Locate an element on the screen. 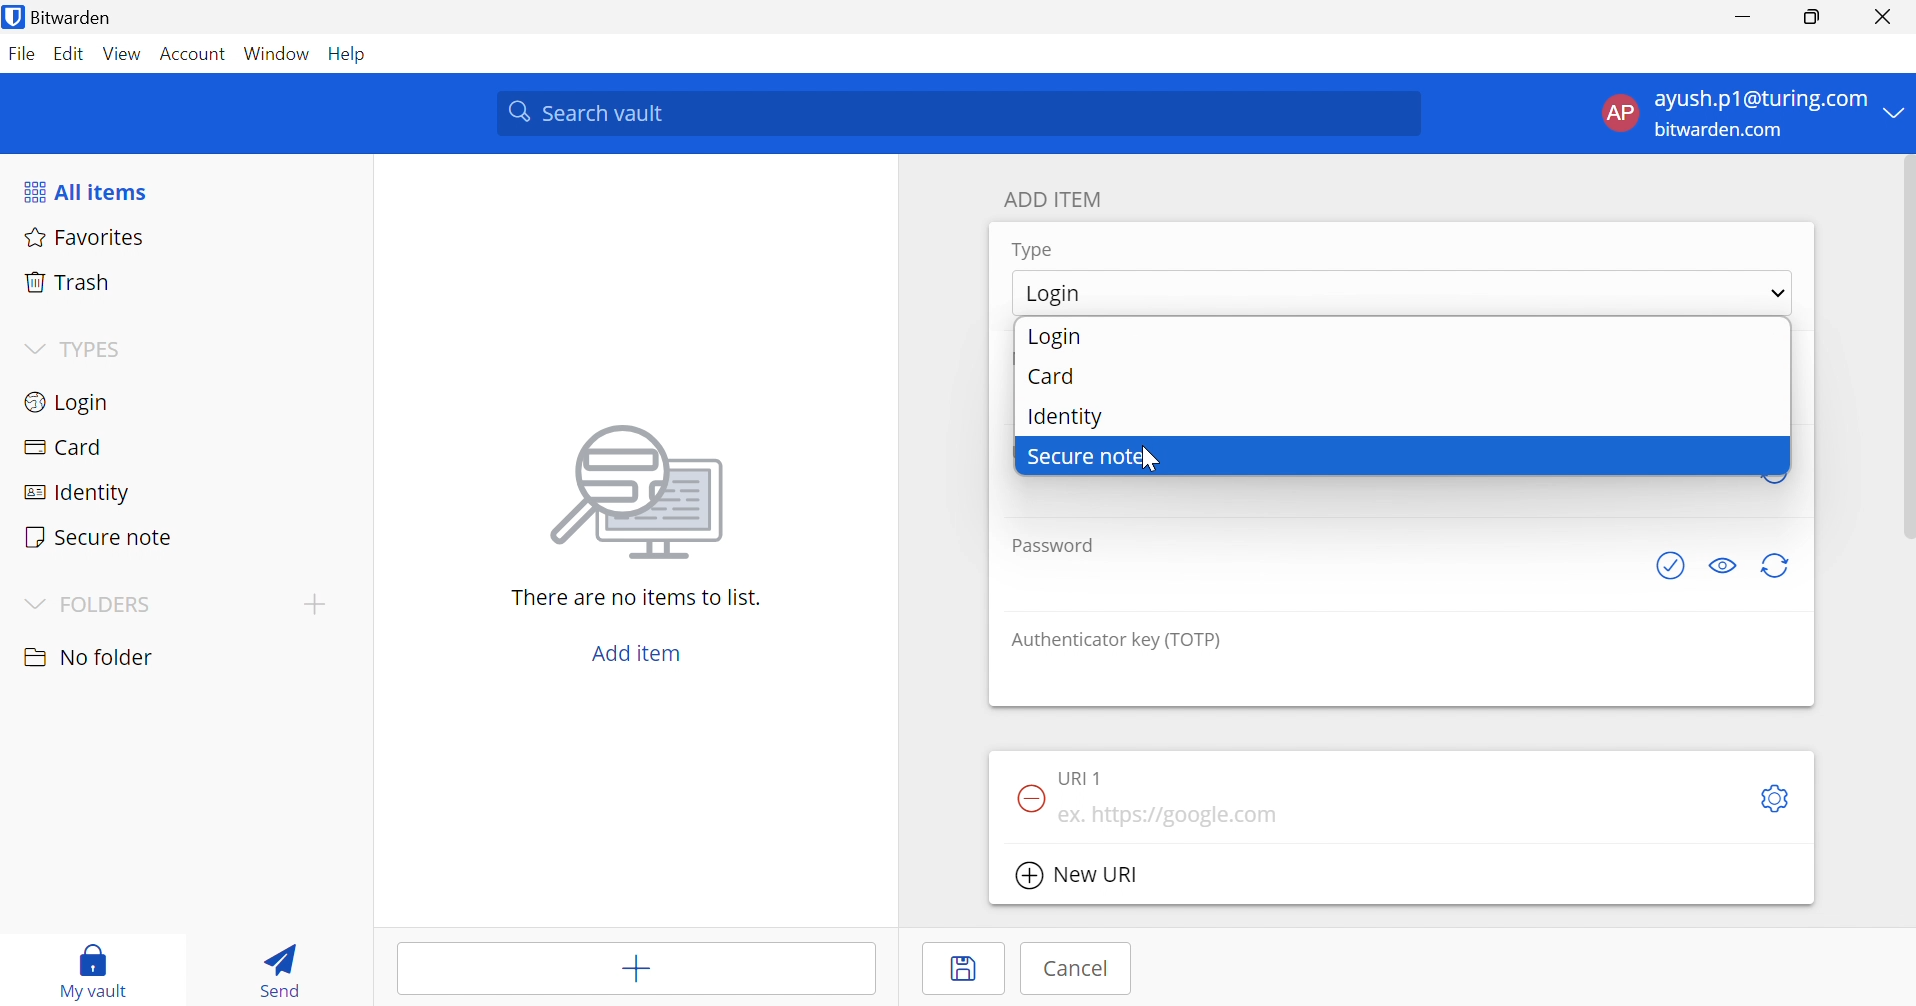  All items is located at coordinates (90, 194).